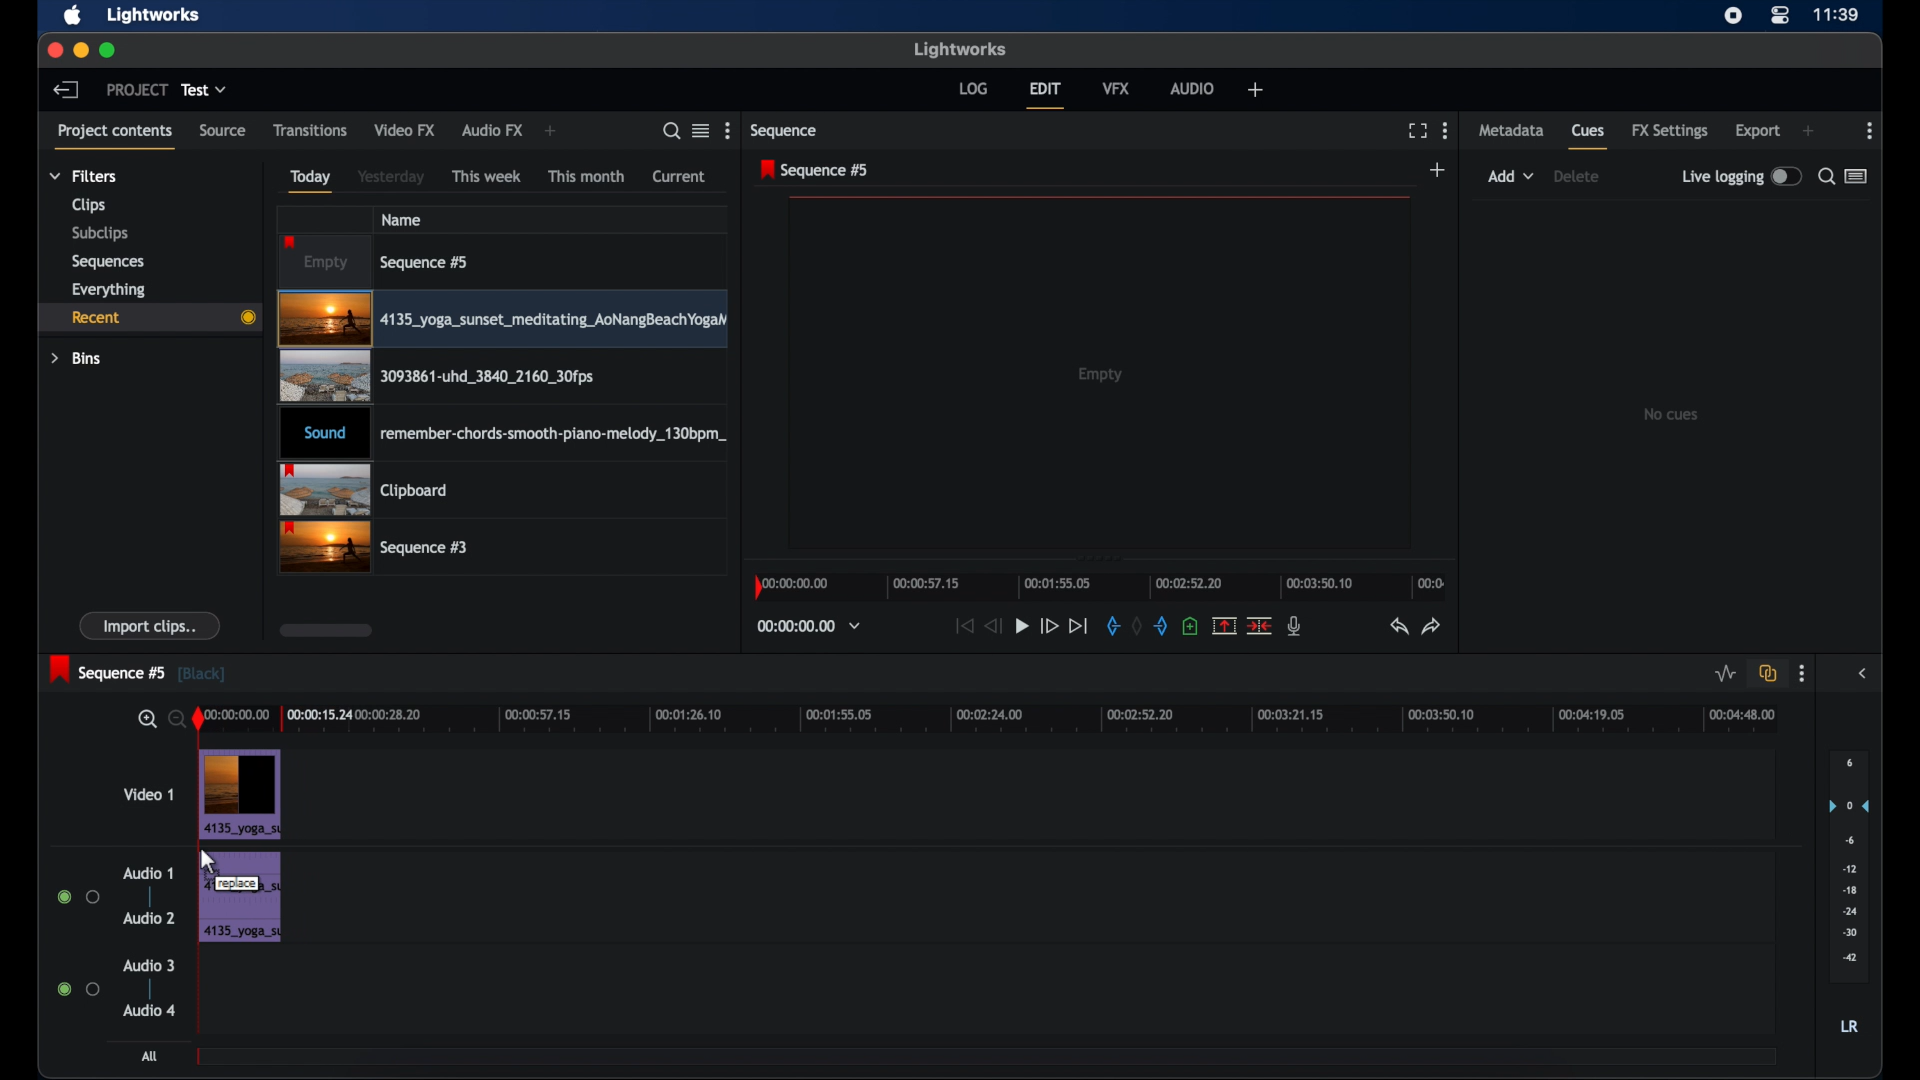  Describe the element at coordinates (150, 964) in the screenshot. I see `audio 3` at that location.